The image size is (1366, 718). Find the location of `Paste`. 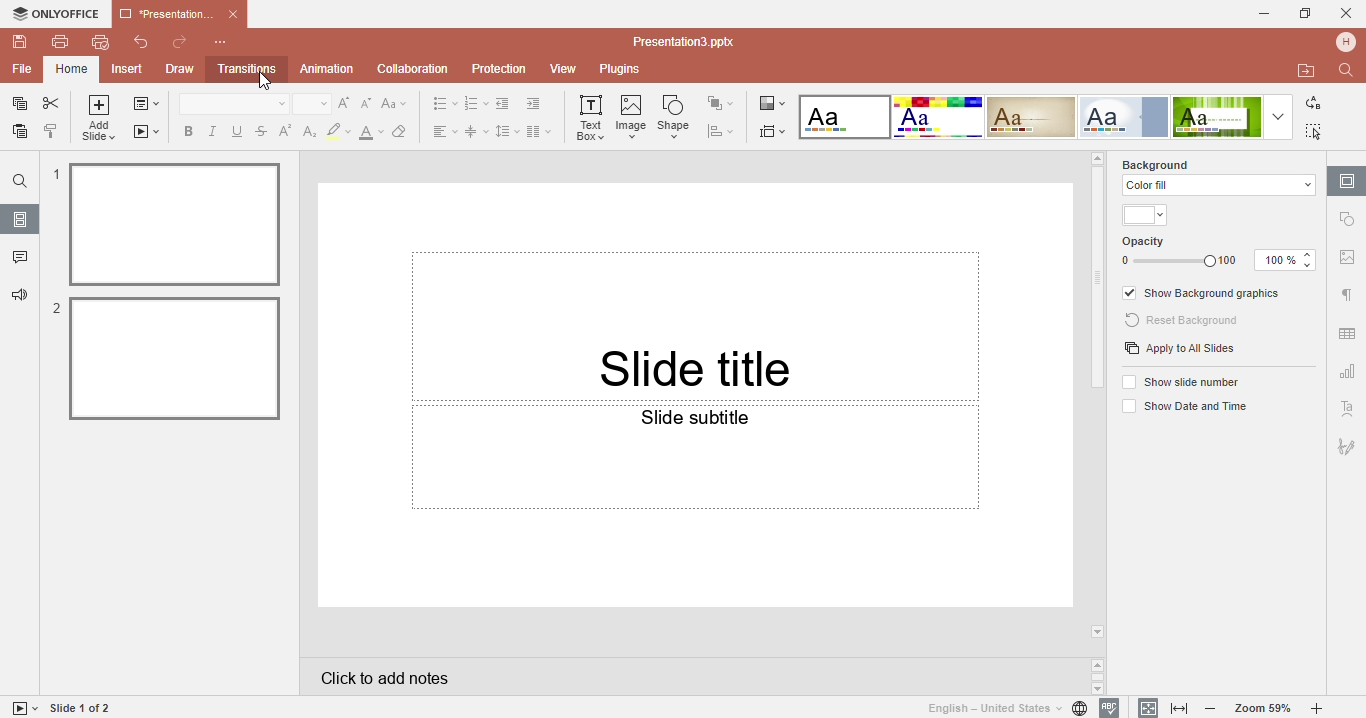

Paste is located at coordinates (17, 135).